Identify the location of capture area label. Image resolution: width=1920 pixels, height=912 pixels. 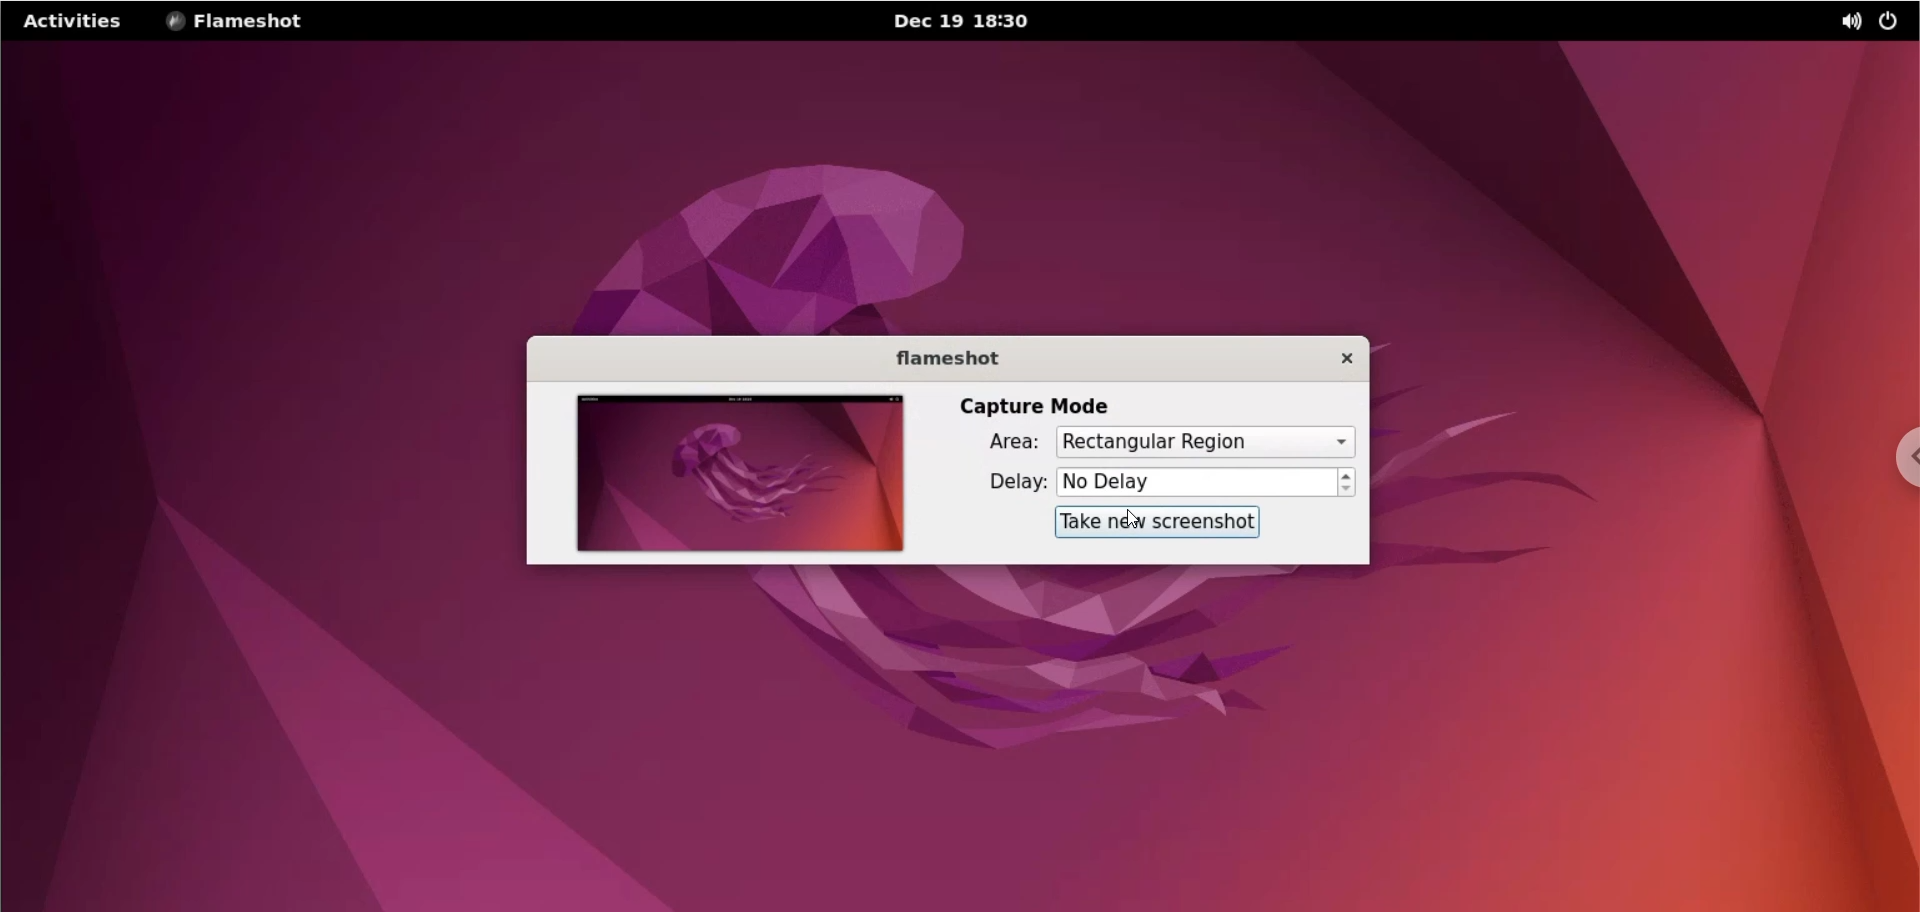
(998, 444).